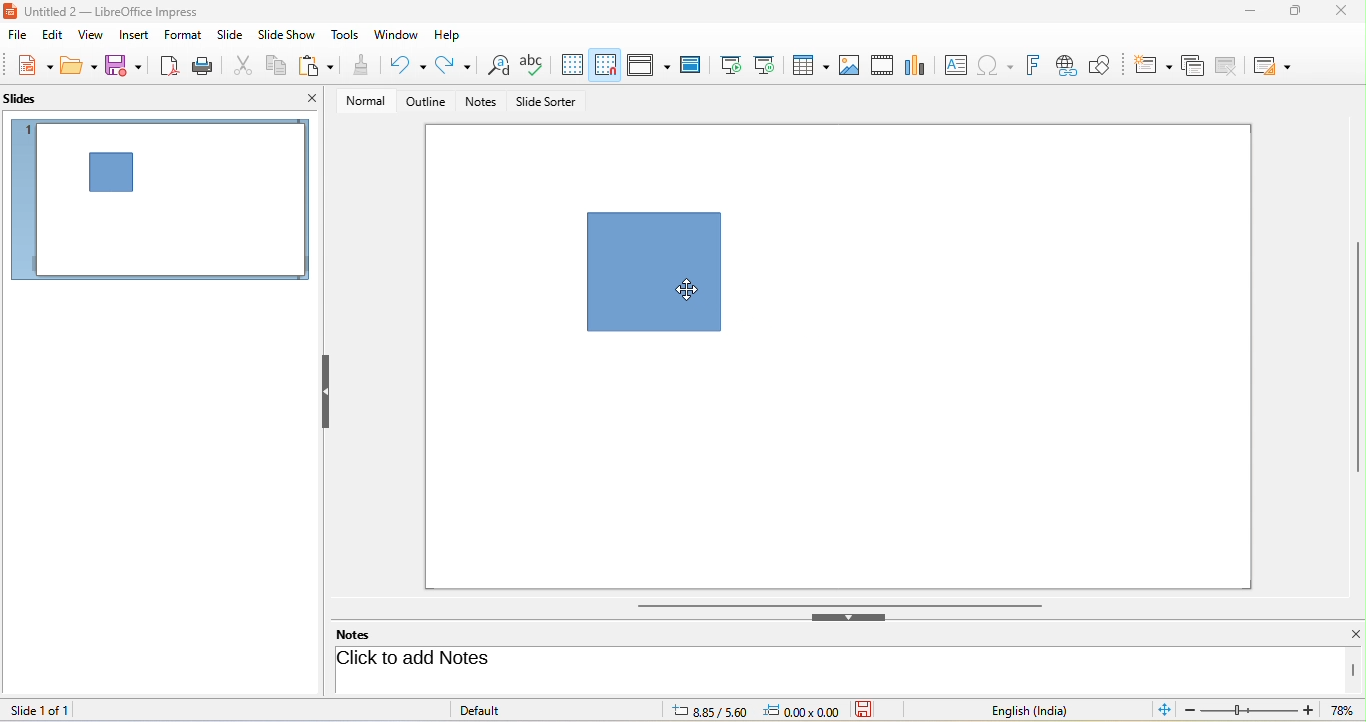 Image resolution: width=1366 pixels, height=722 pixels. I want to click on clone formatting, so click(362, 67).